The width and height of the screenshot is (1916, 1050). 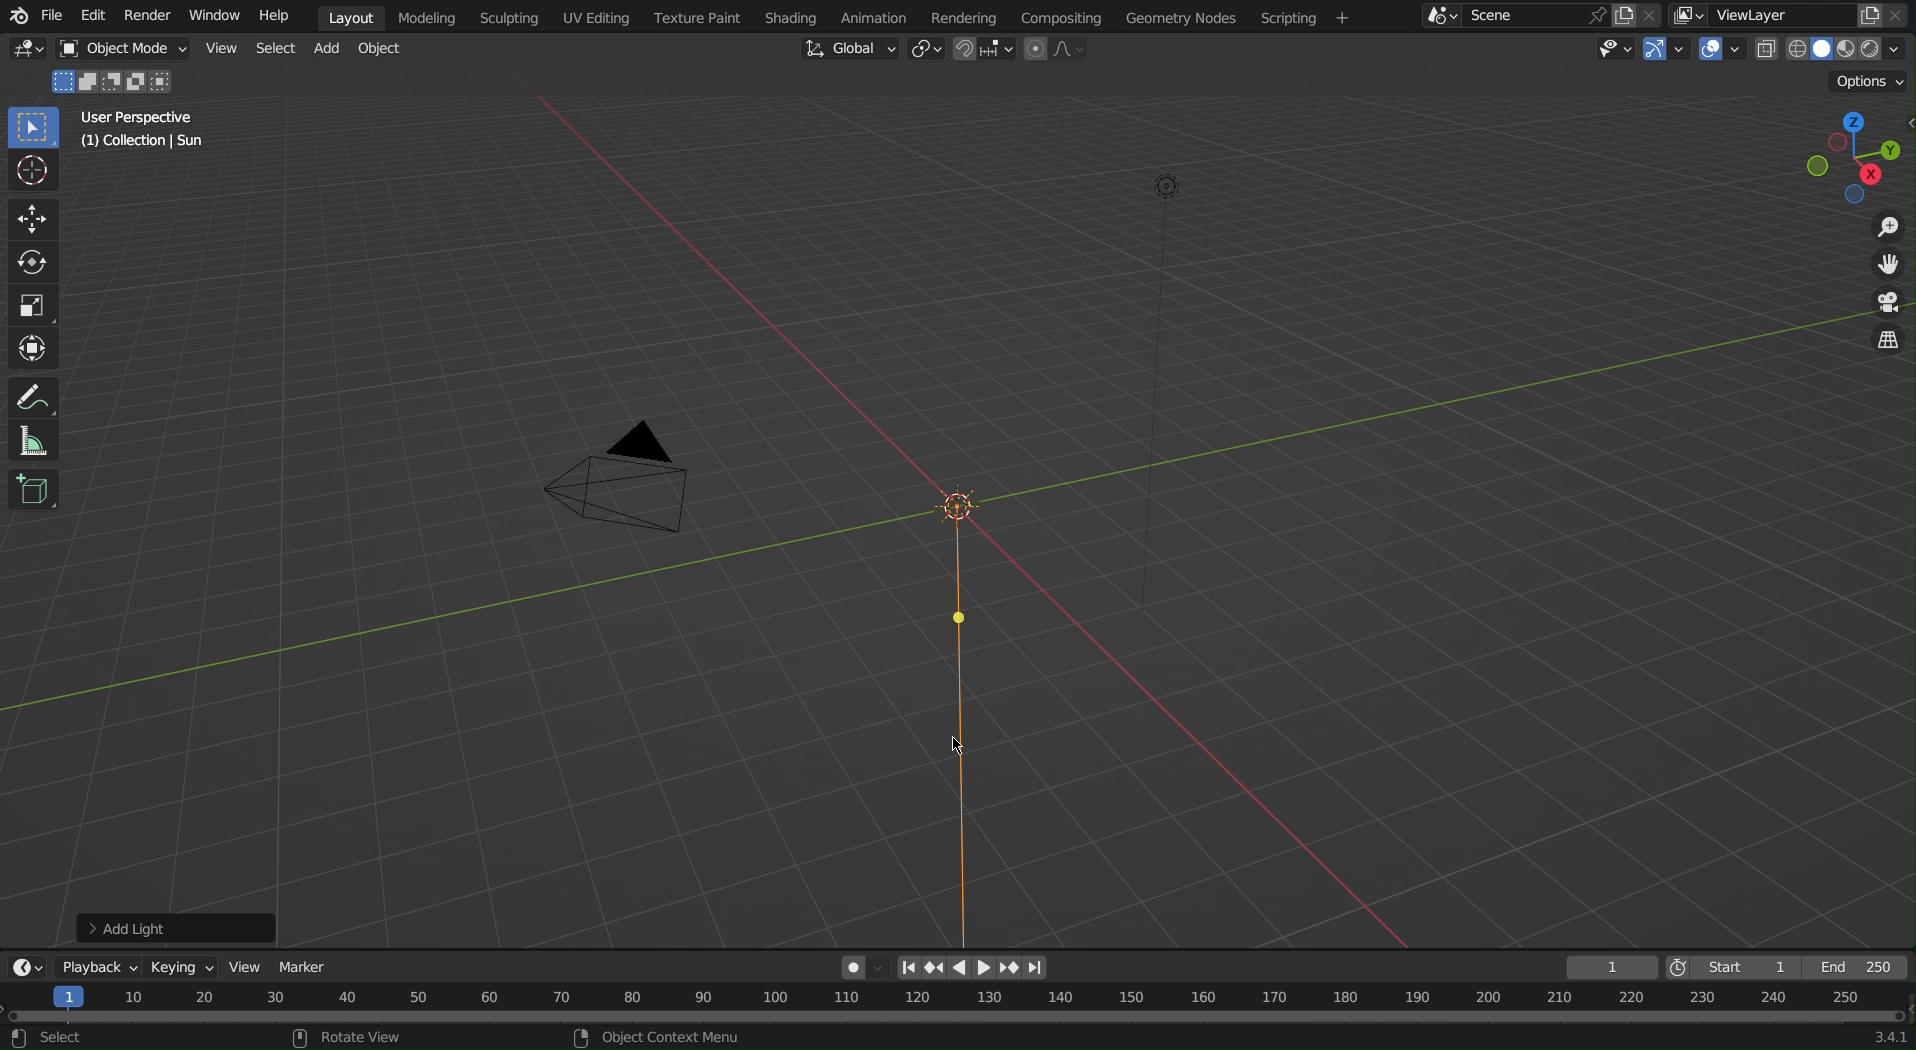 What do you see at coordinates (175, 929) in the screenshot?
I see `Add Light` at bounding box center [175, 929].